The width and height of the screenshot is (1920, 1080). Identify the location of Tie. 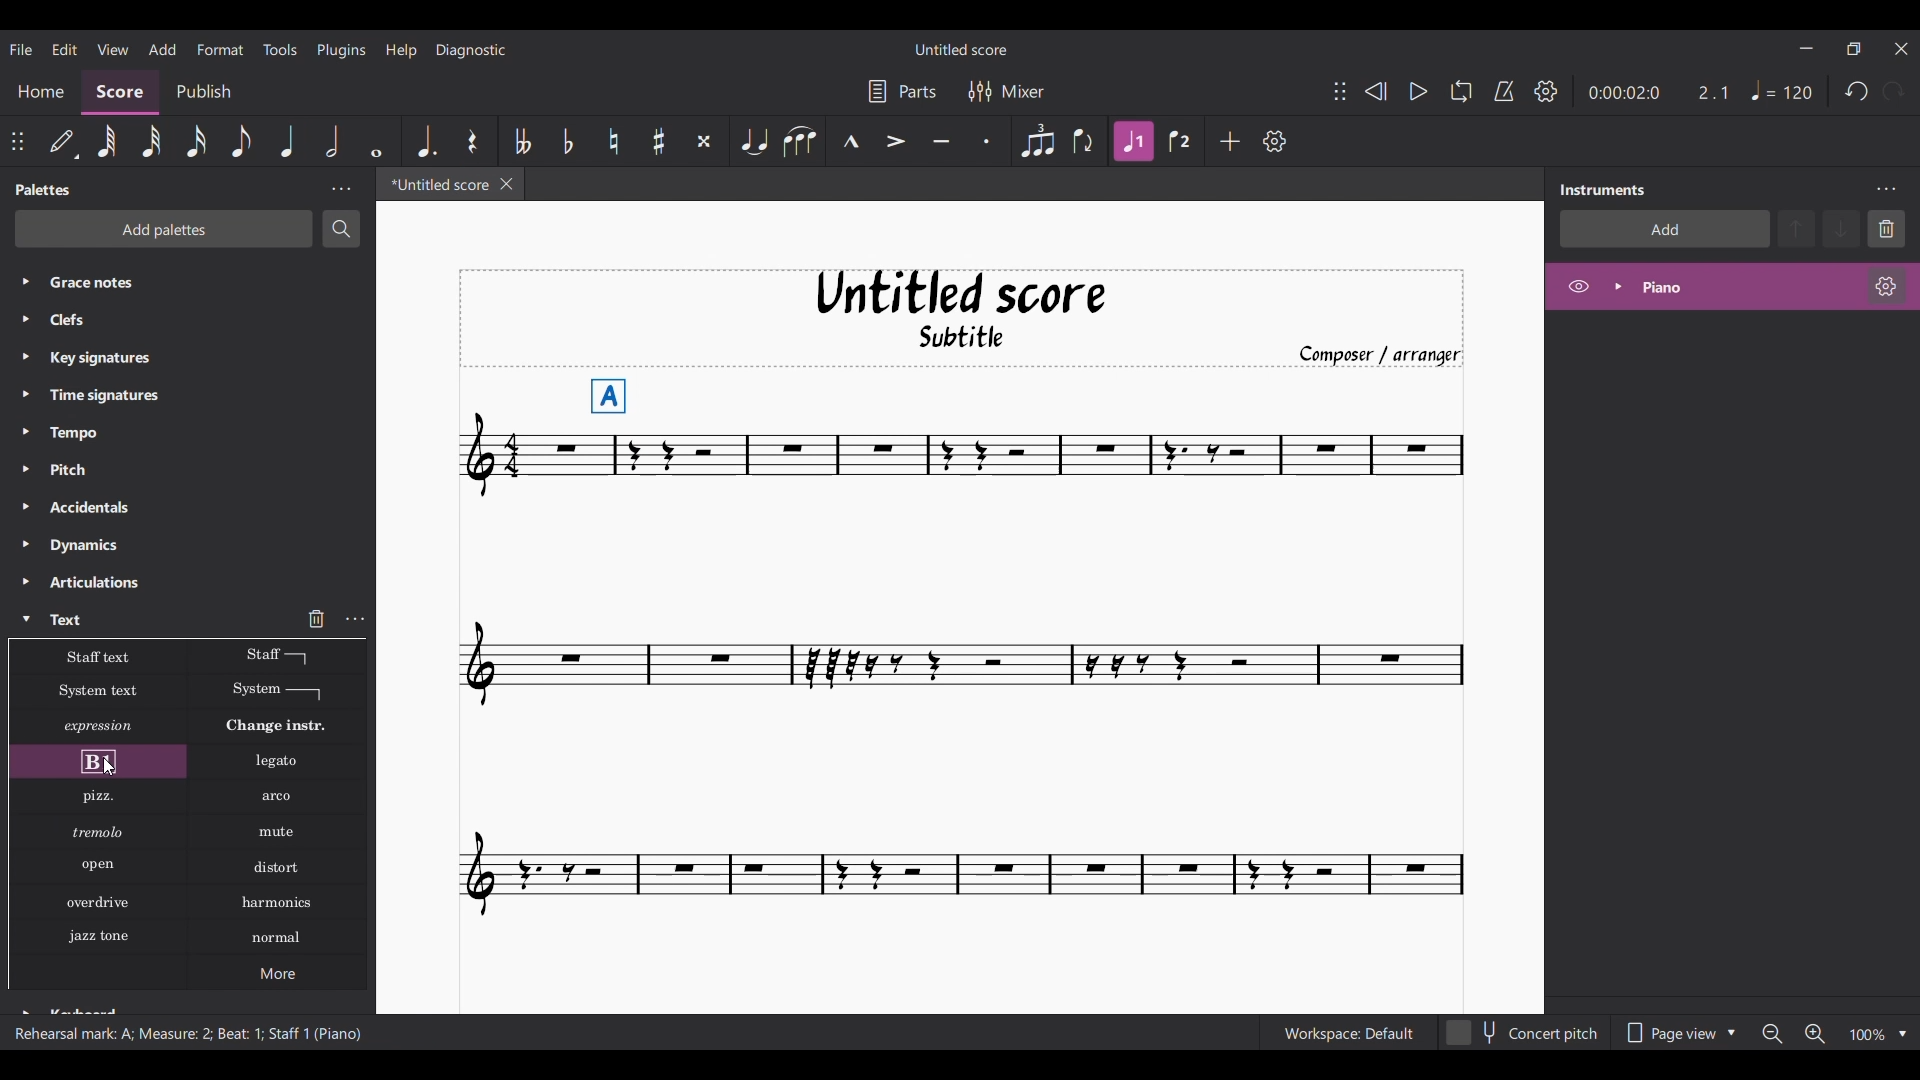
(753, 141).